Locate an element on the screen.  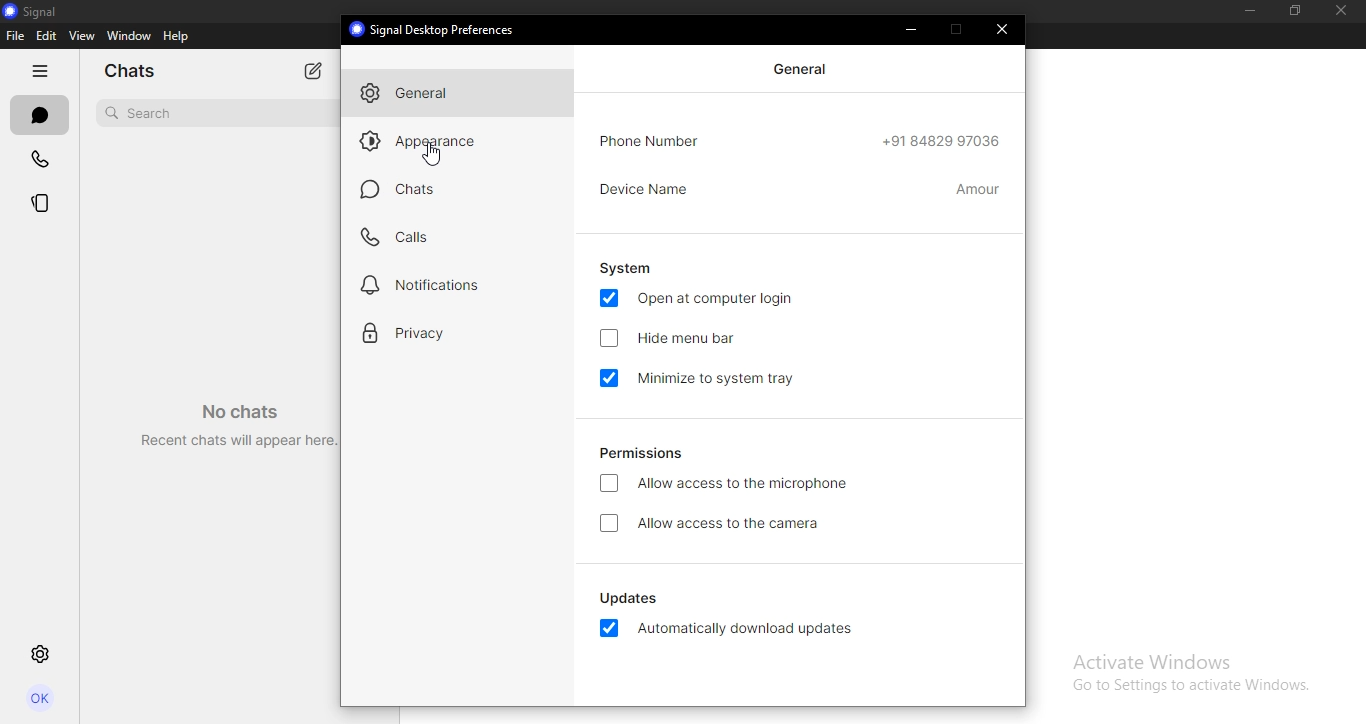
restore down is located at coordinates (1290, 11).